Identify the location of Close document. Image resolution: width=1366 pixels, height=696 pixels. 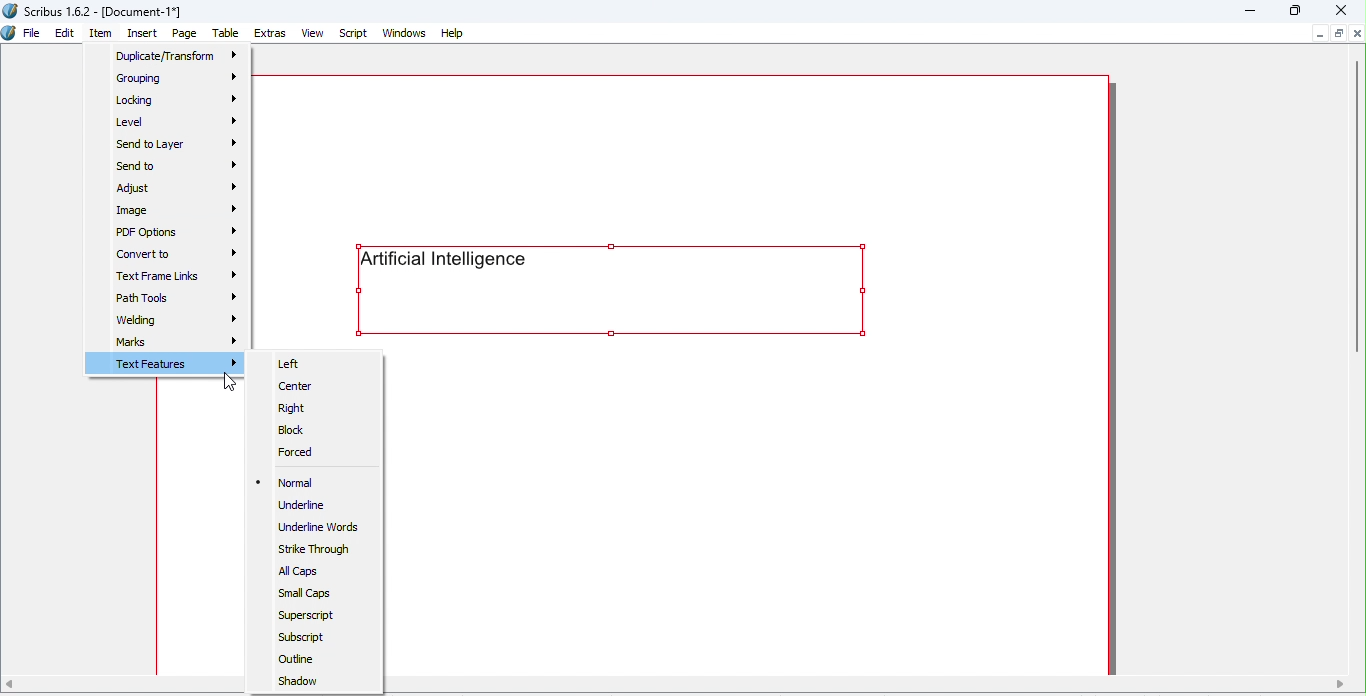
(1358, 34).